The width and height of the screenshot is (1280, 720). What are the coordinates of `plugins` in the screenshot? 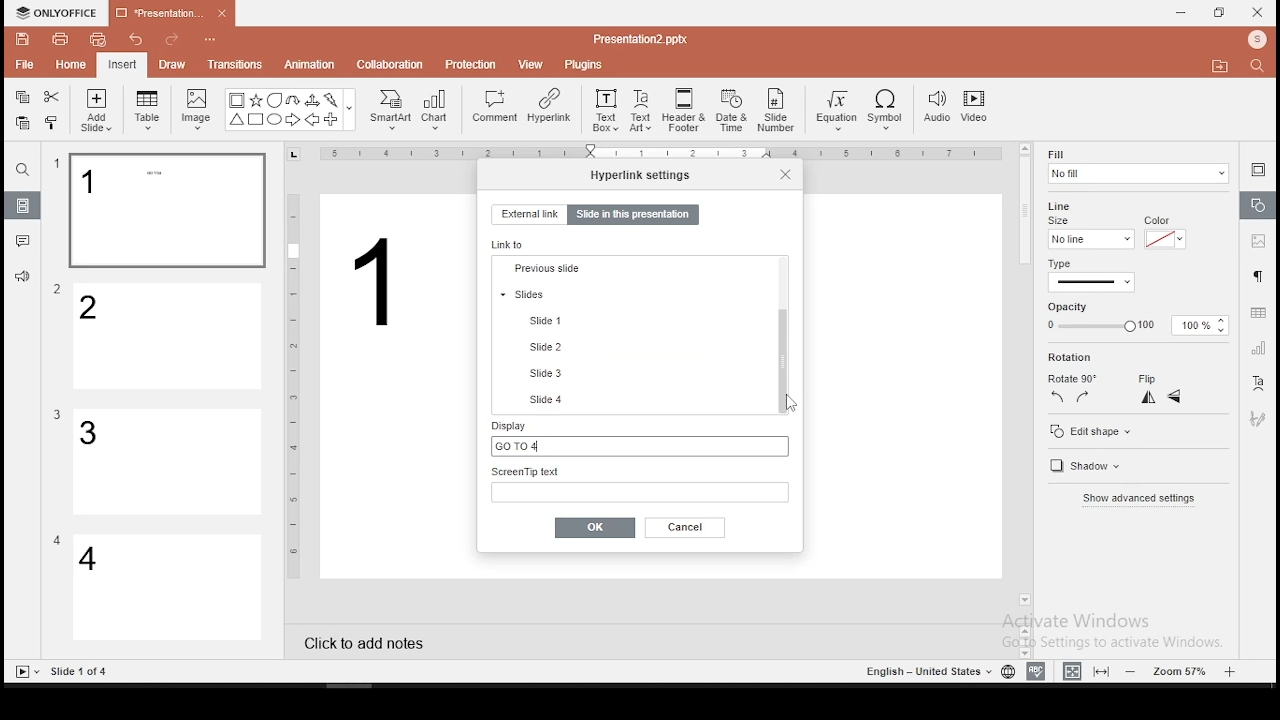 It's located at (585, 61).